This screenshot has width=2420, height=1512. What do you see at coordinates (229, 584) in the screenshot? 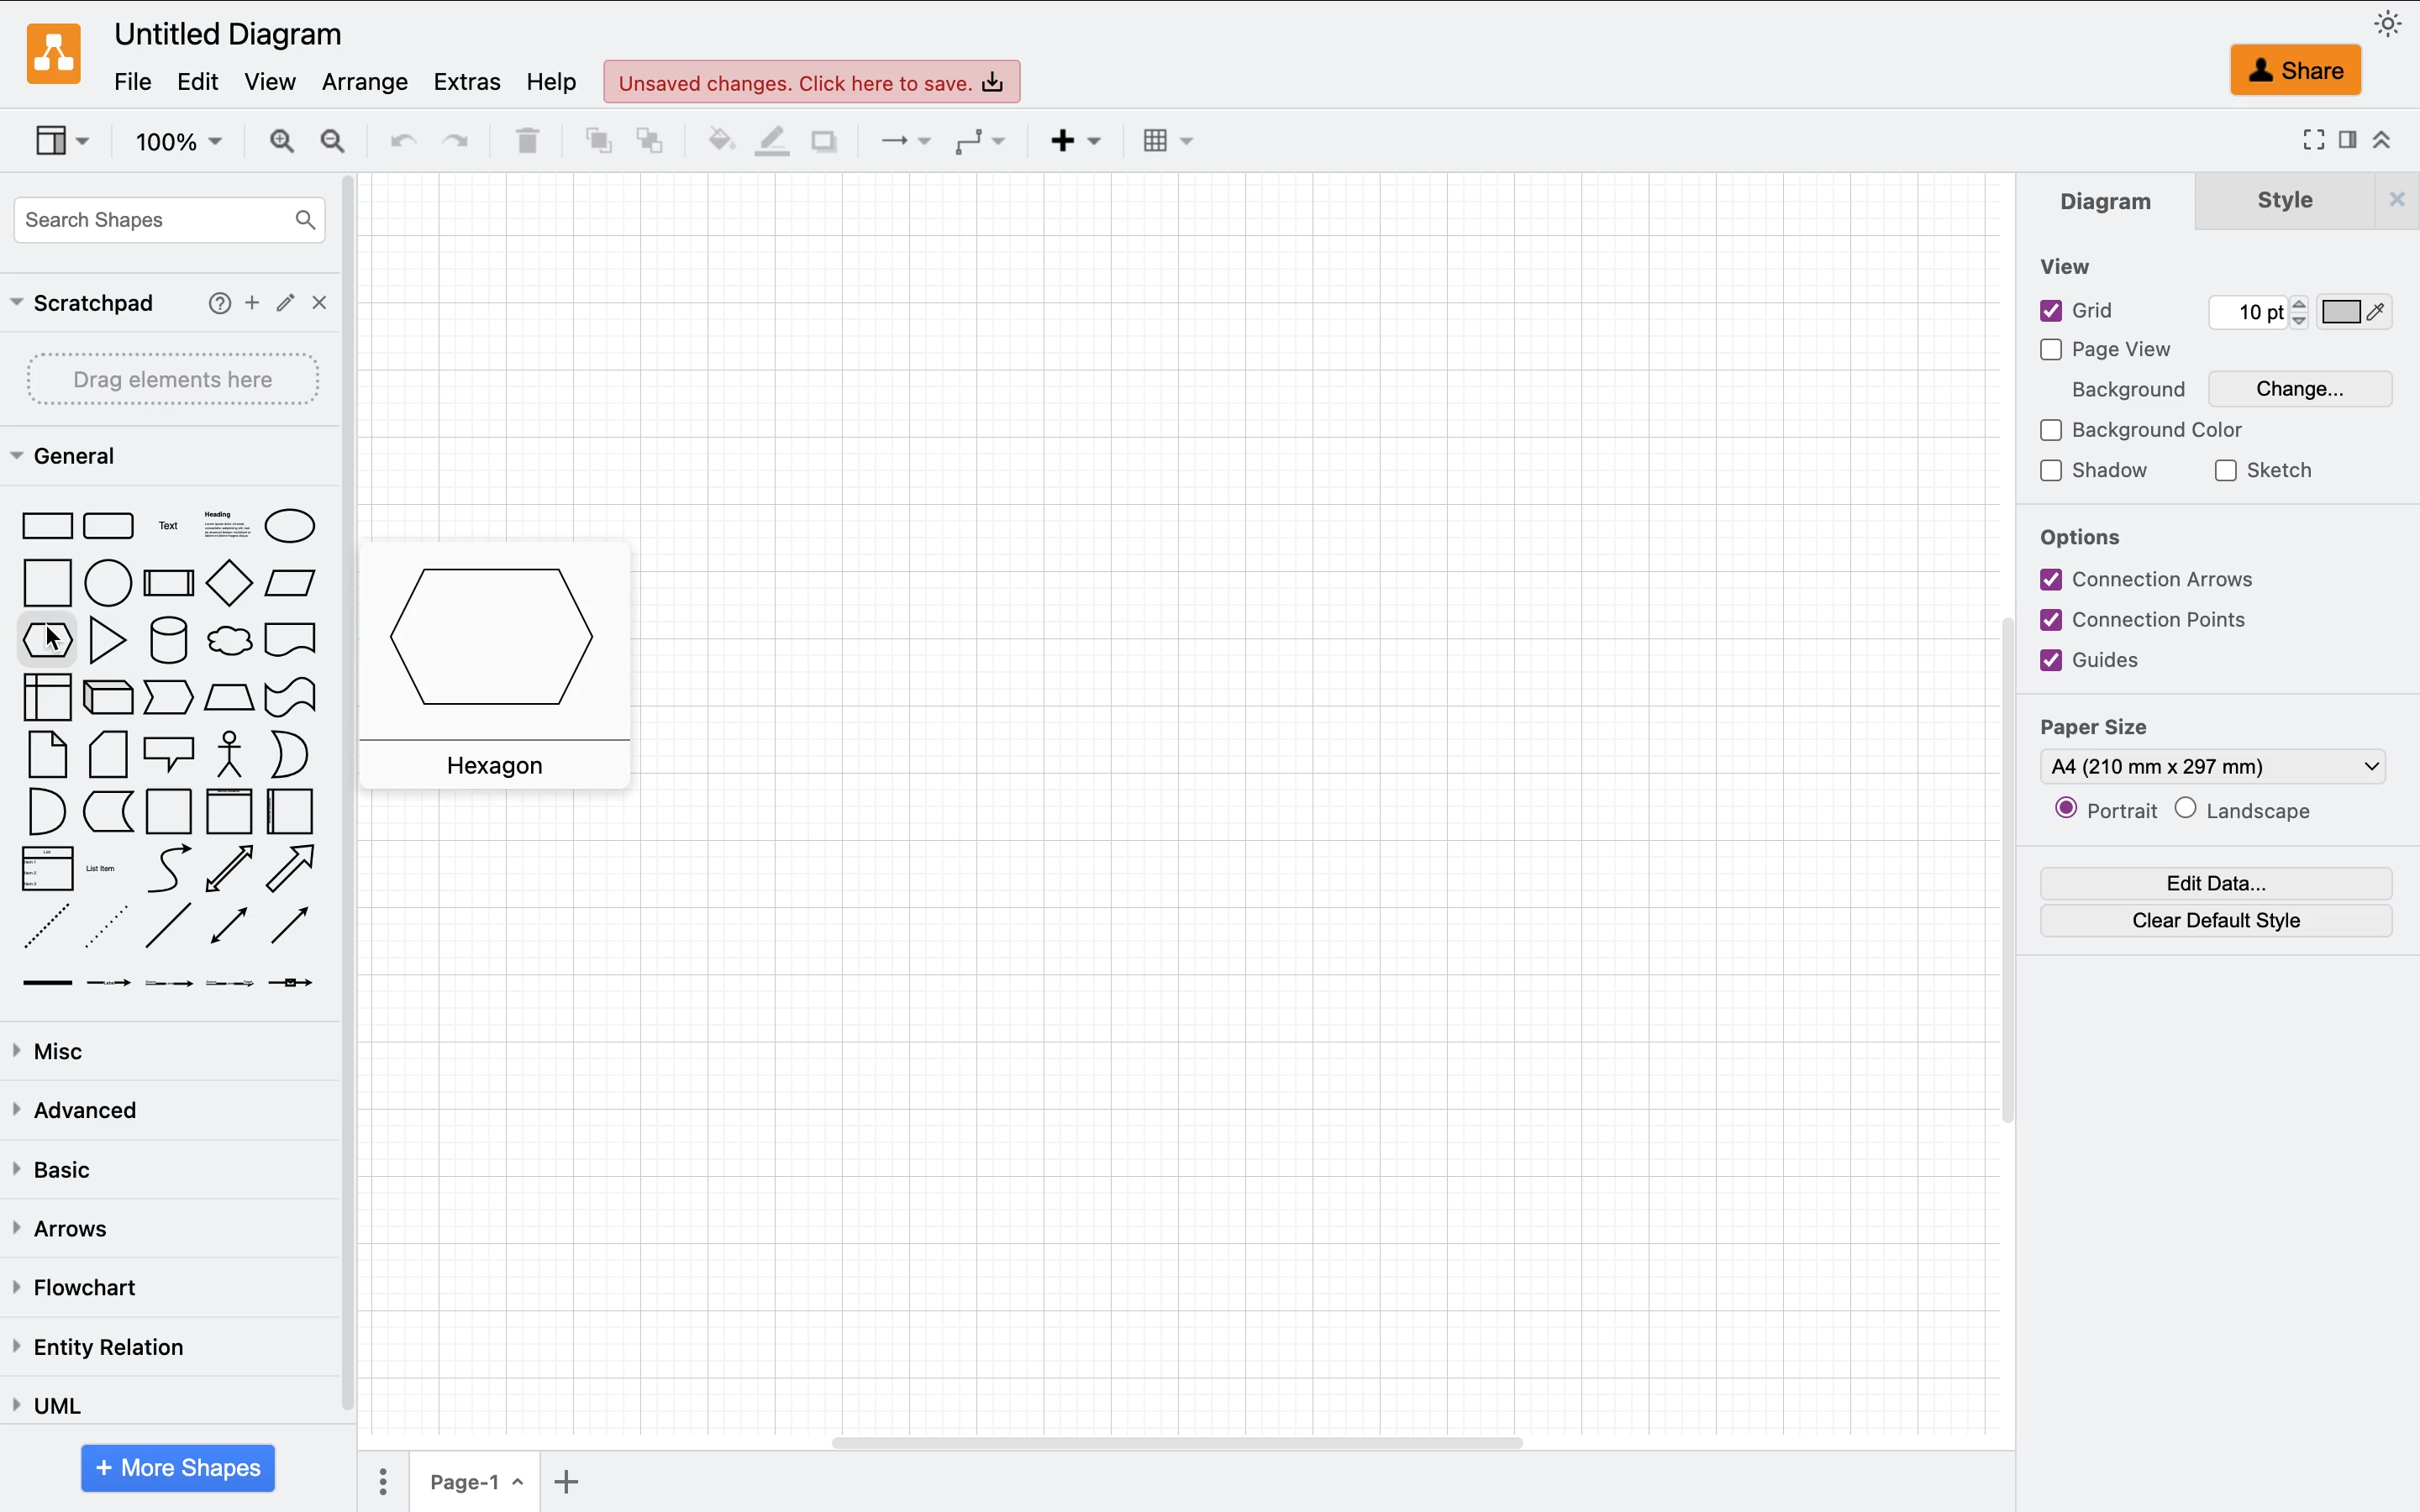
I see `diamond` at bounding box center [229, 584].